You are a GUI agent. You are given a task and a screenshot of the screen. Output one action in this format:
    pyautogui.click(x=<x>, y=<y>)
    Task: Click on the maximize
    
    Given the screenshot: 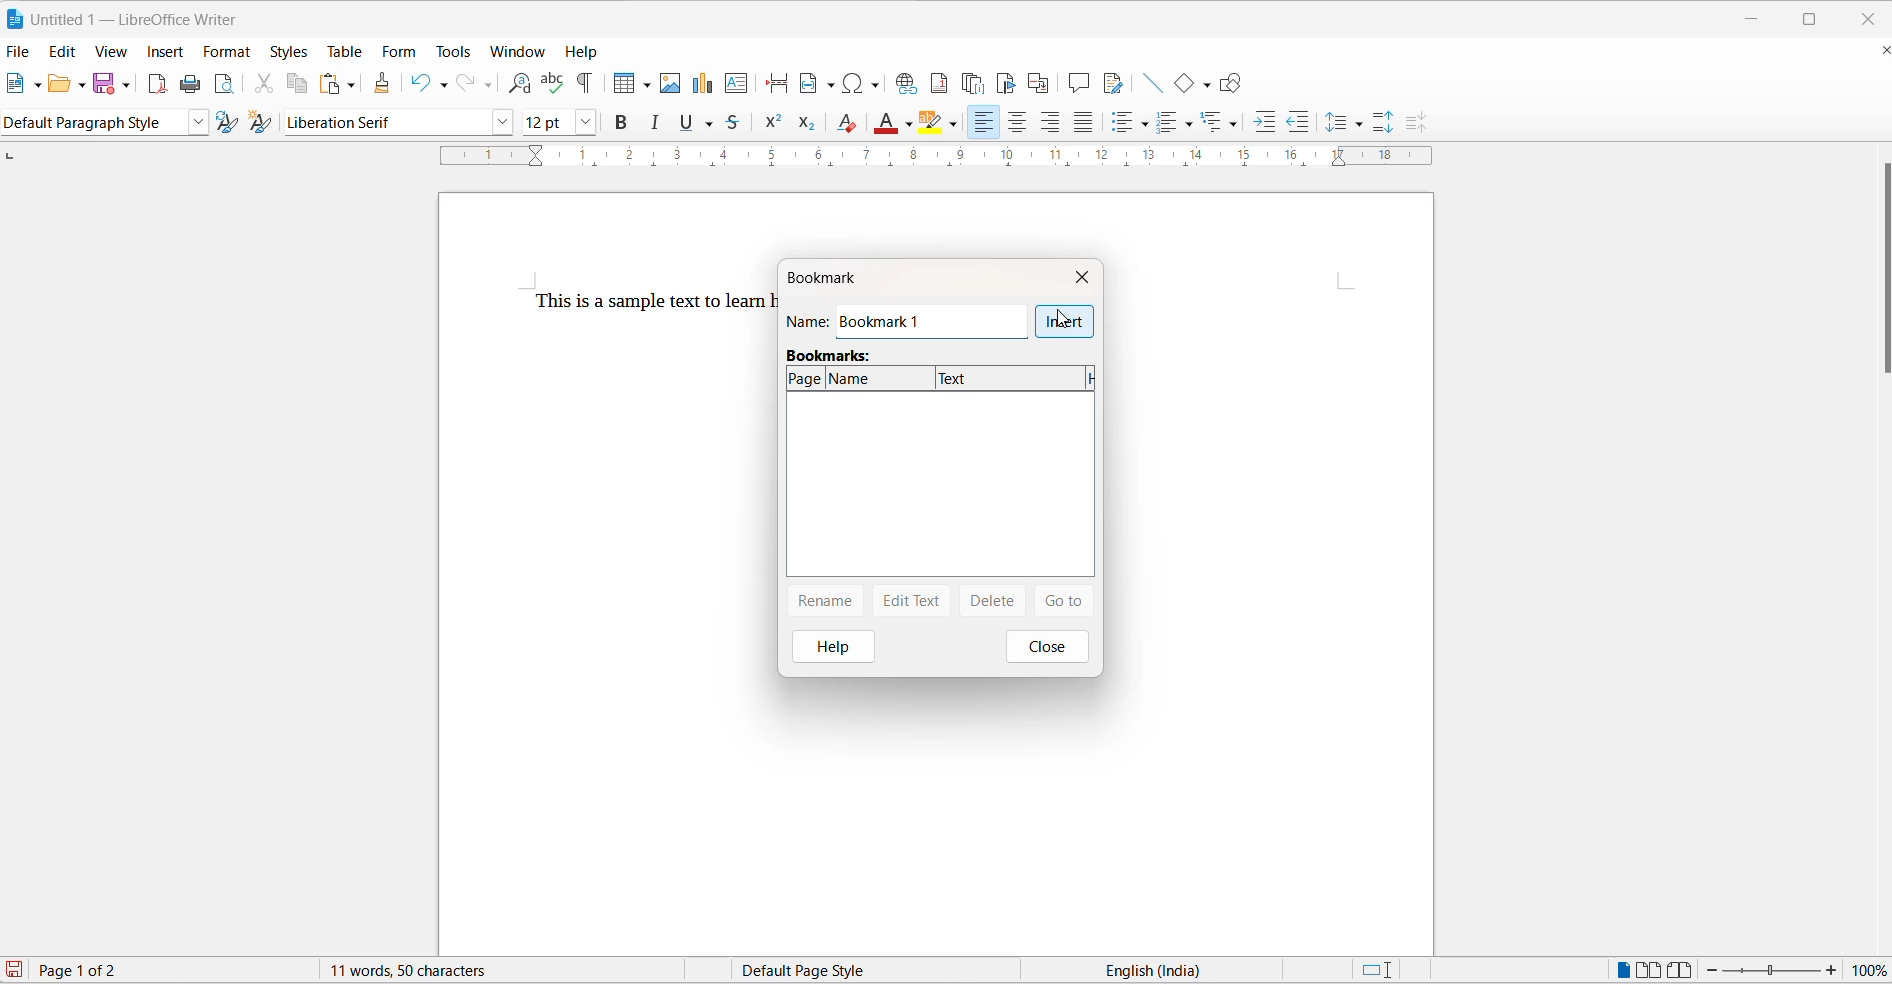 What is the action you would take?
    pyautogui.click(x=1813, y=16)
    